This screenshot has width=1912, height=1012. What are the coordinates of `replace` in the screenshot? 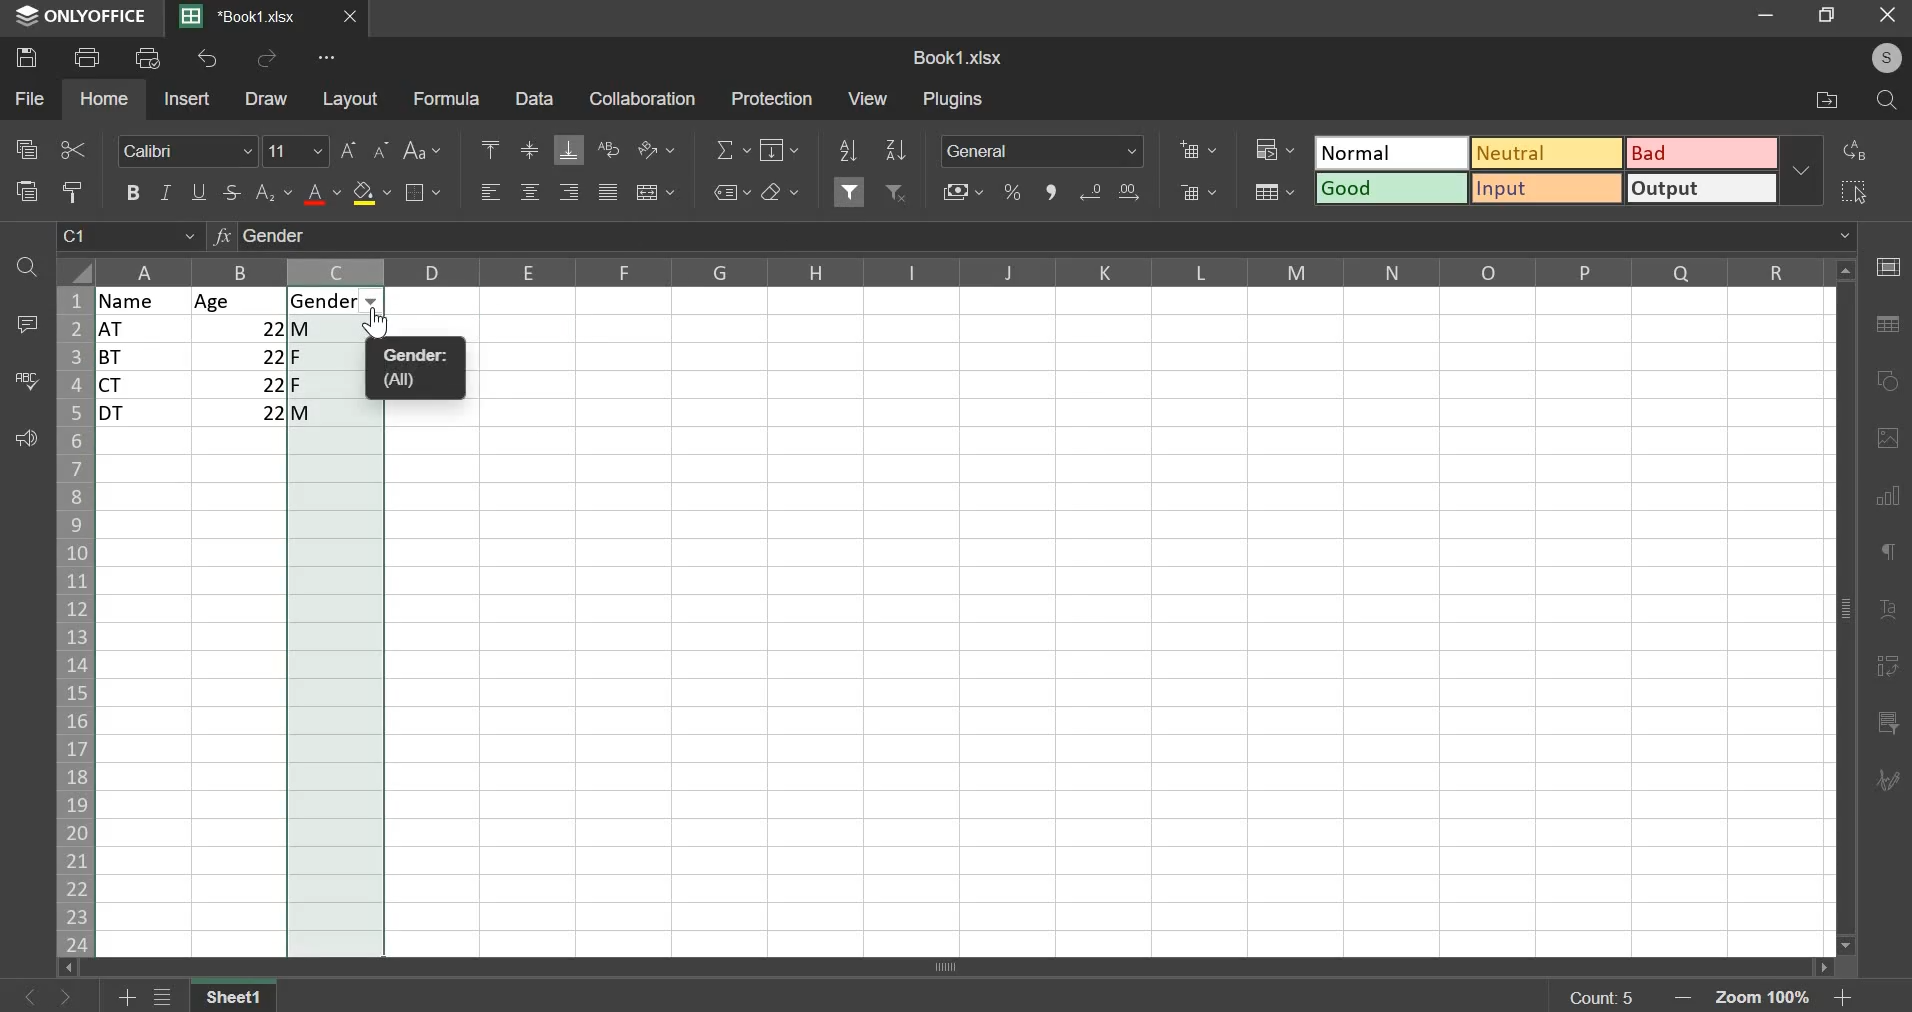 It's located at (1856, 150).